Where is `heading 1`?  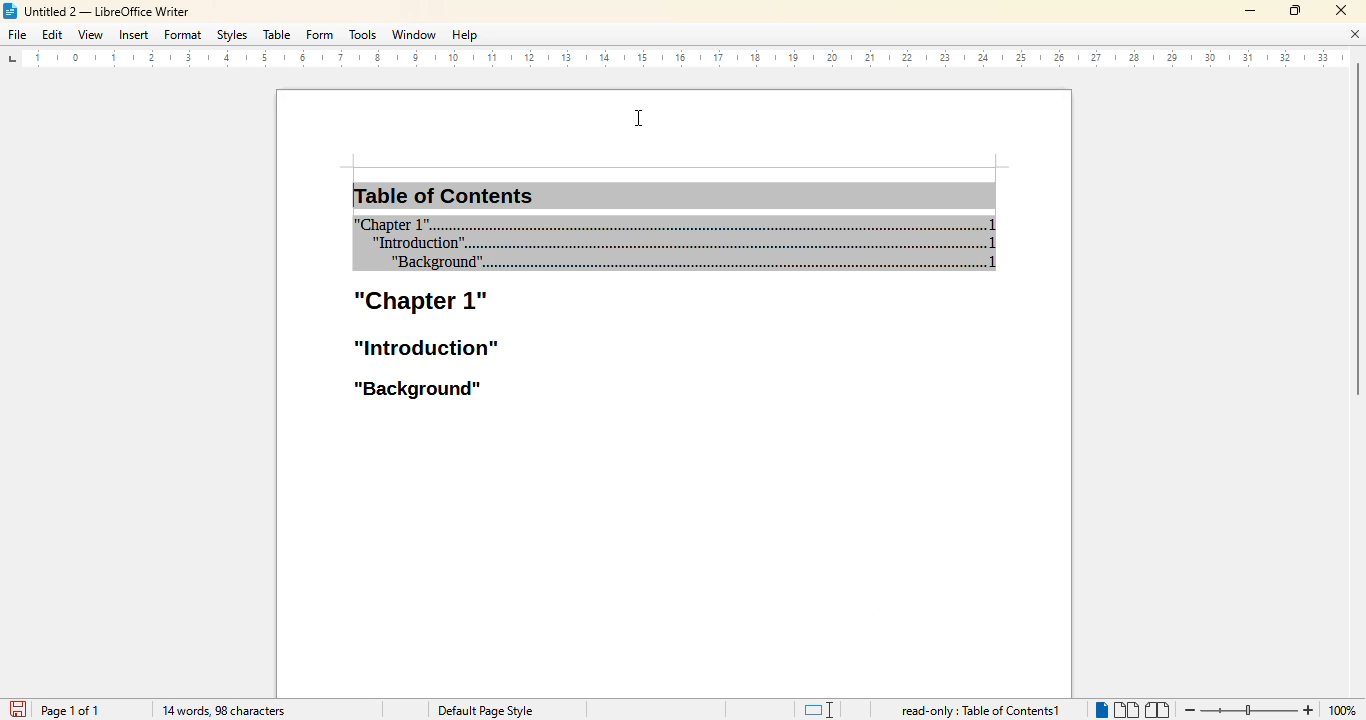
heading 1 is located at coordinates (421, 303).